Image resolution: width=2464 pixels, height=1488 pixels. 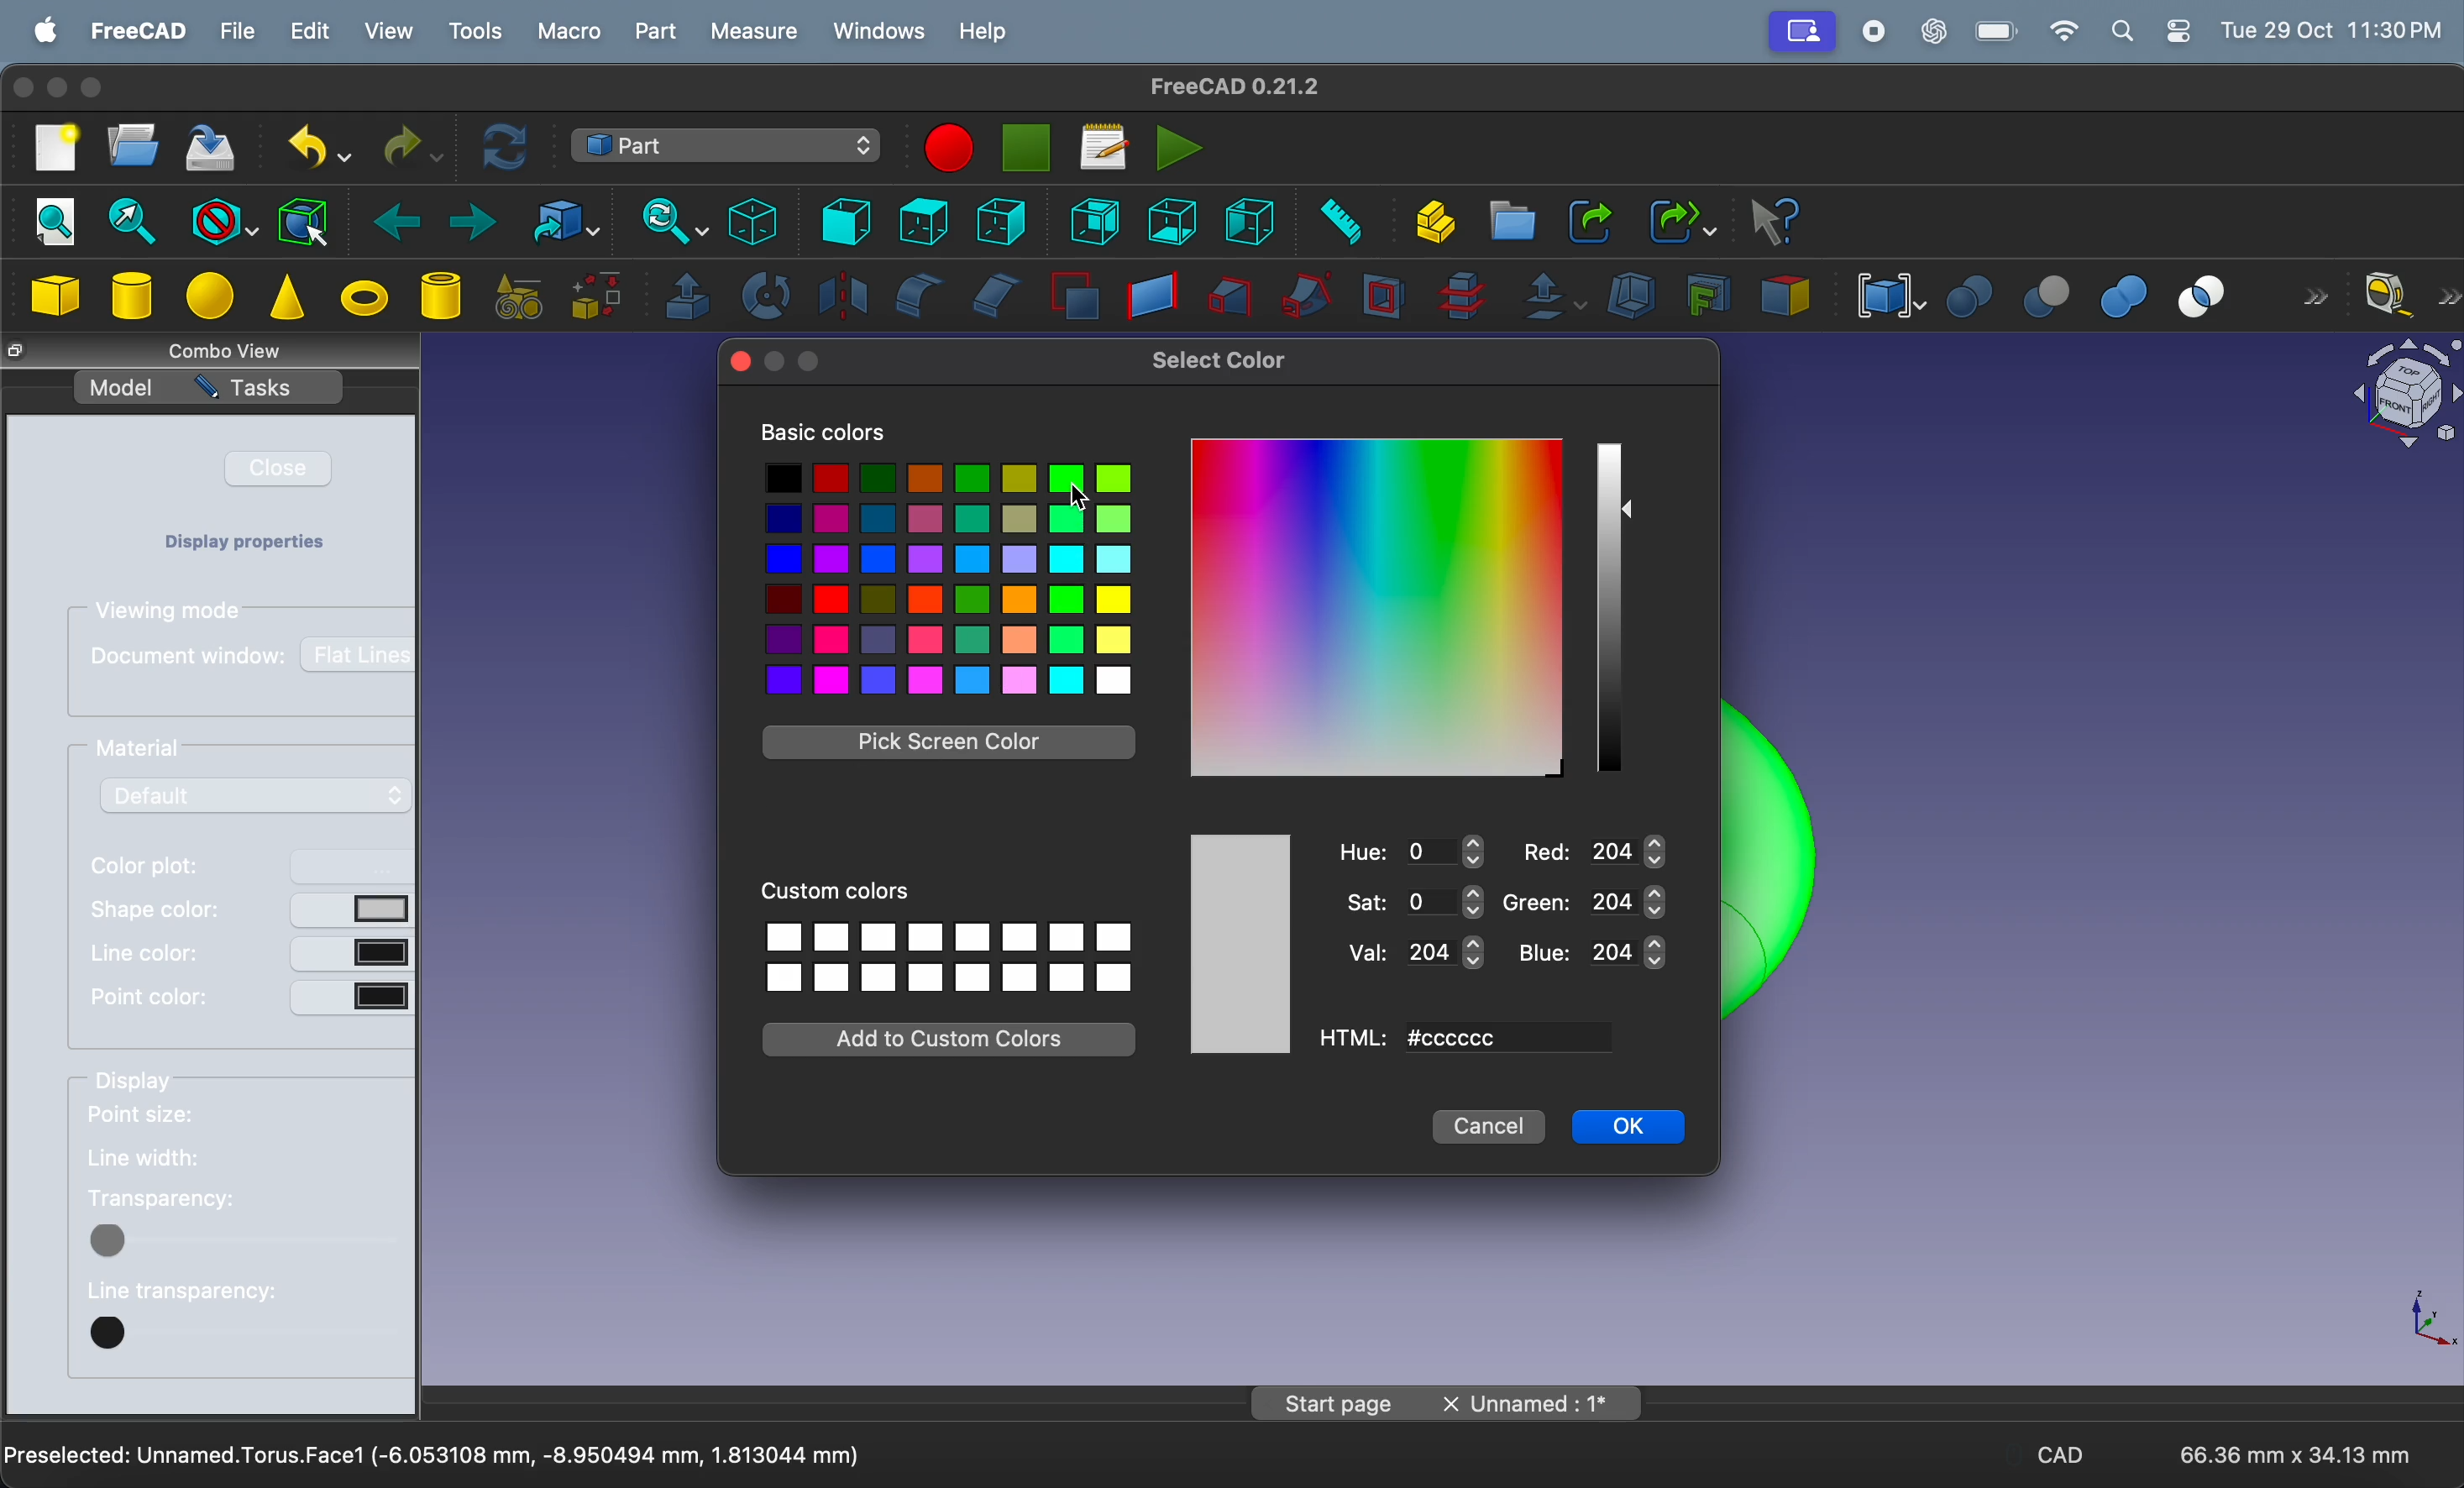 What do you see at coordinates (352, 912) in the screenshot?
I see `button` at bounding box center [352, 912].